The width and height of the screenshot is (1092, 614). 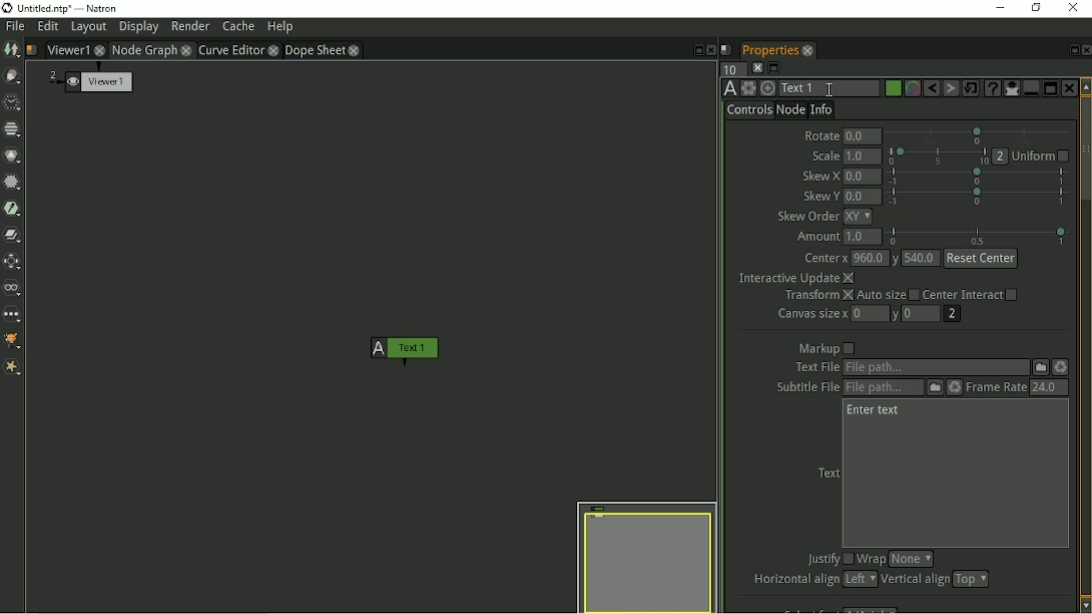 What do you see at coordinates (1001, 155) in the screenshot?
I see `2` at bounding box center [1001, 155].